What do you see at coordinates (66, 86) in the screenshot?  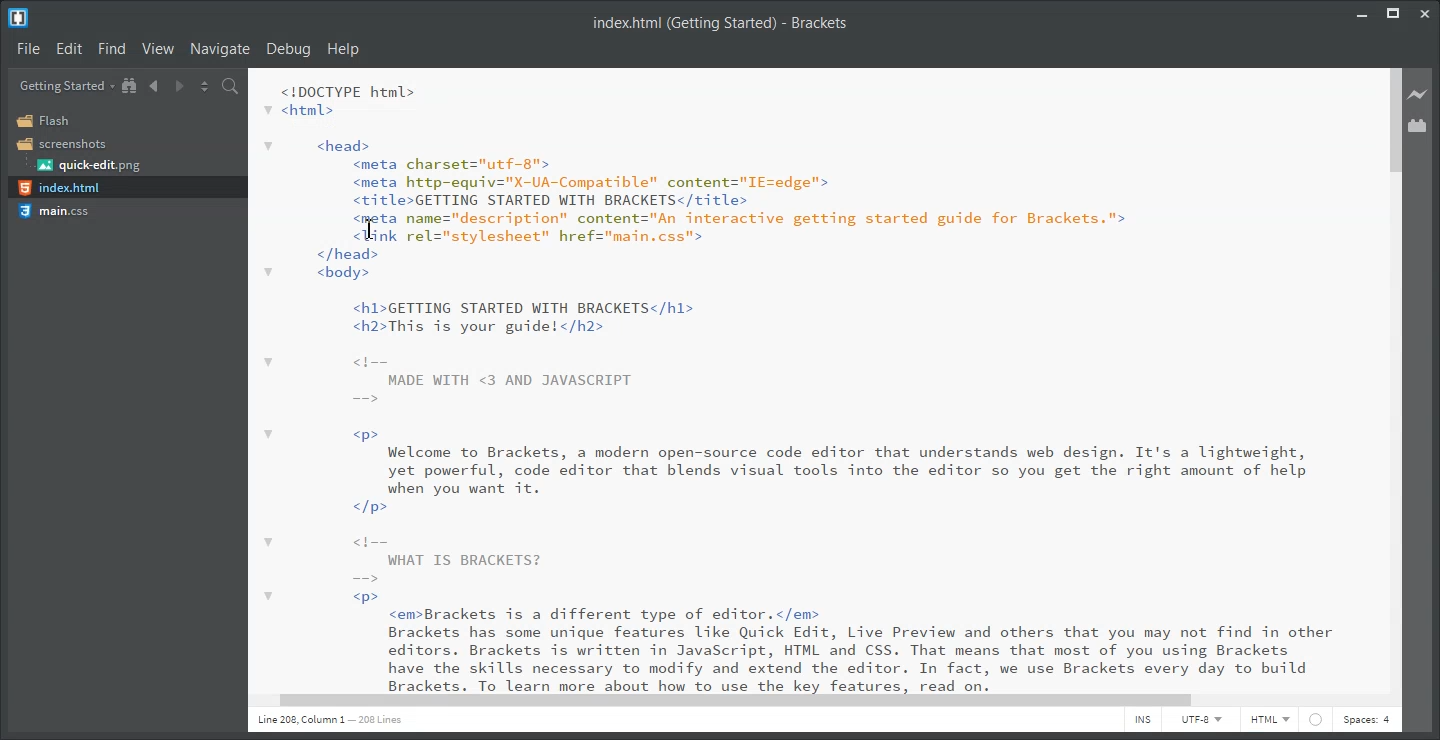 I see `Getting Started` at bounding box center [66, 86].